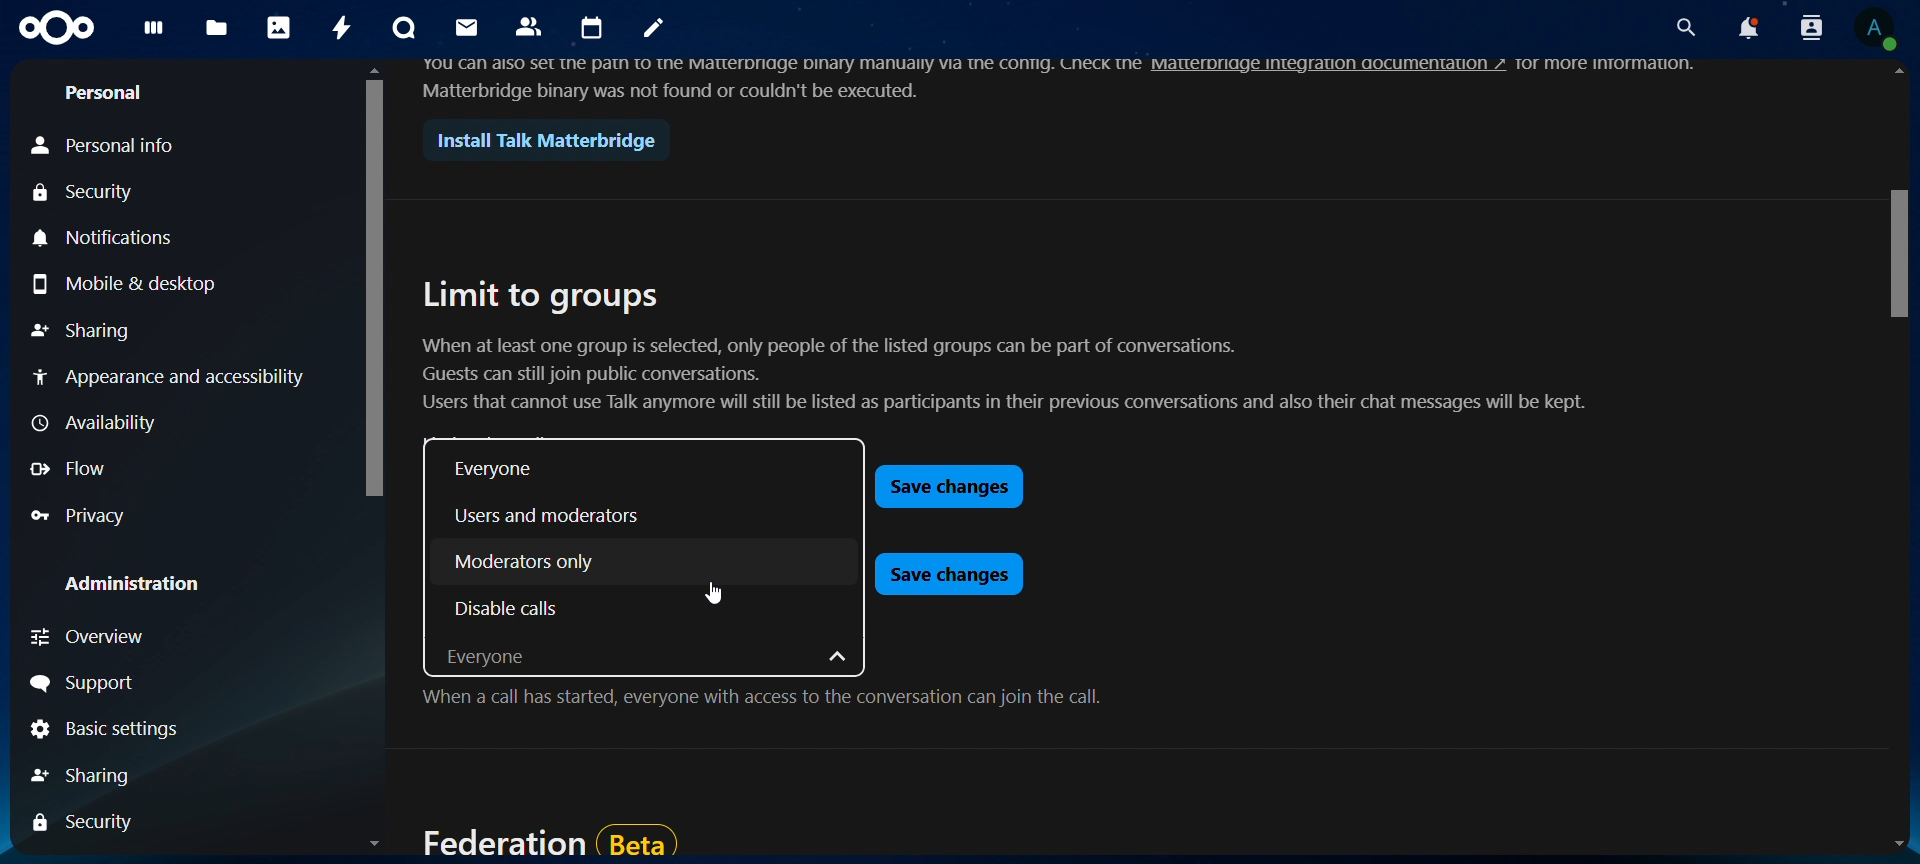 The height and width of the screenshot is (864, 1920). What do you see at coordinates (142, 681) in the screenshot?
I see `Signout` at bounding box center [142, 681].